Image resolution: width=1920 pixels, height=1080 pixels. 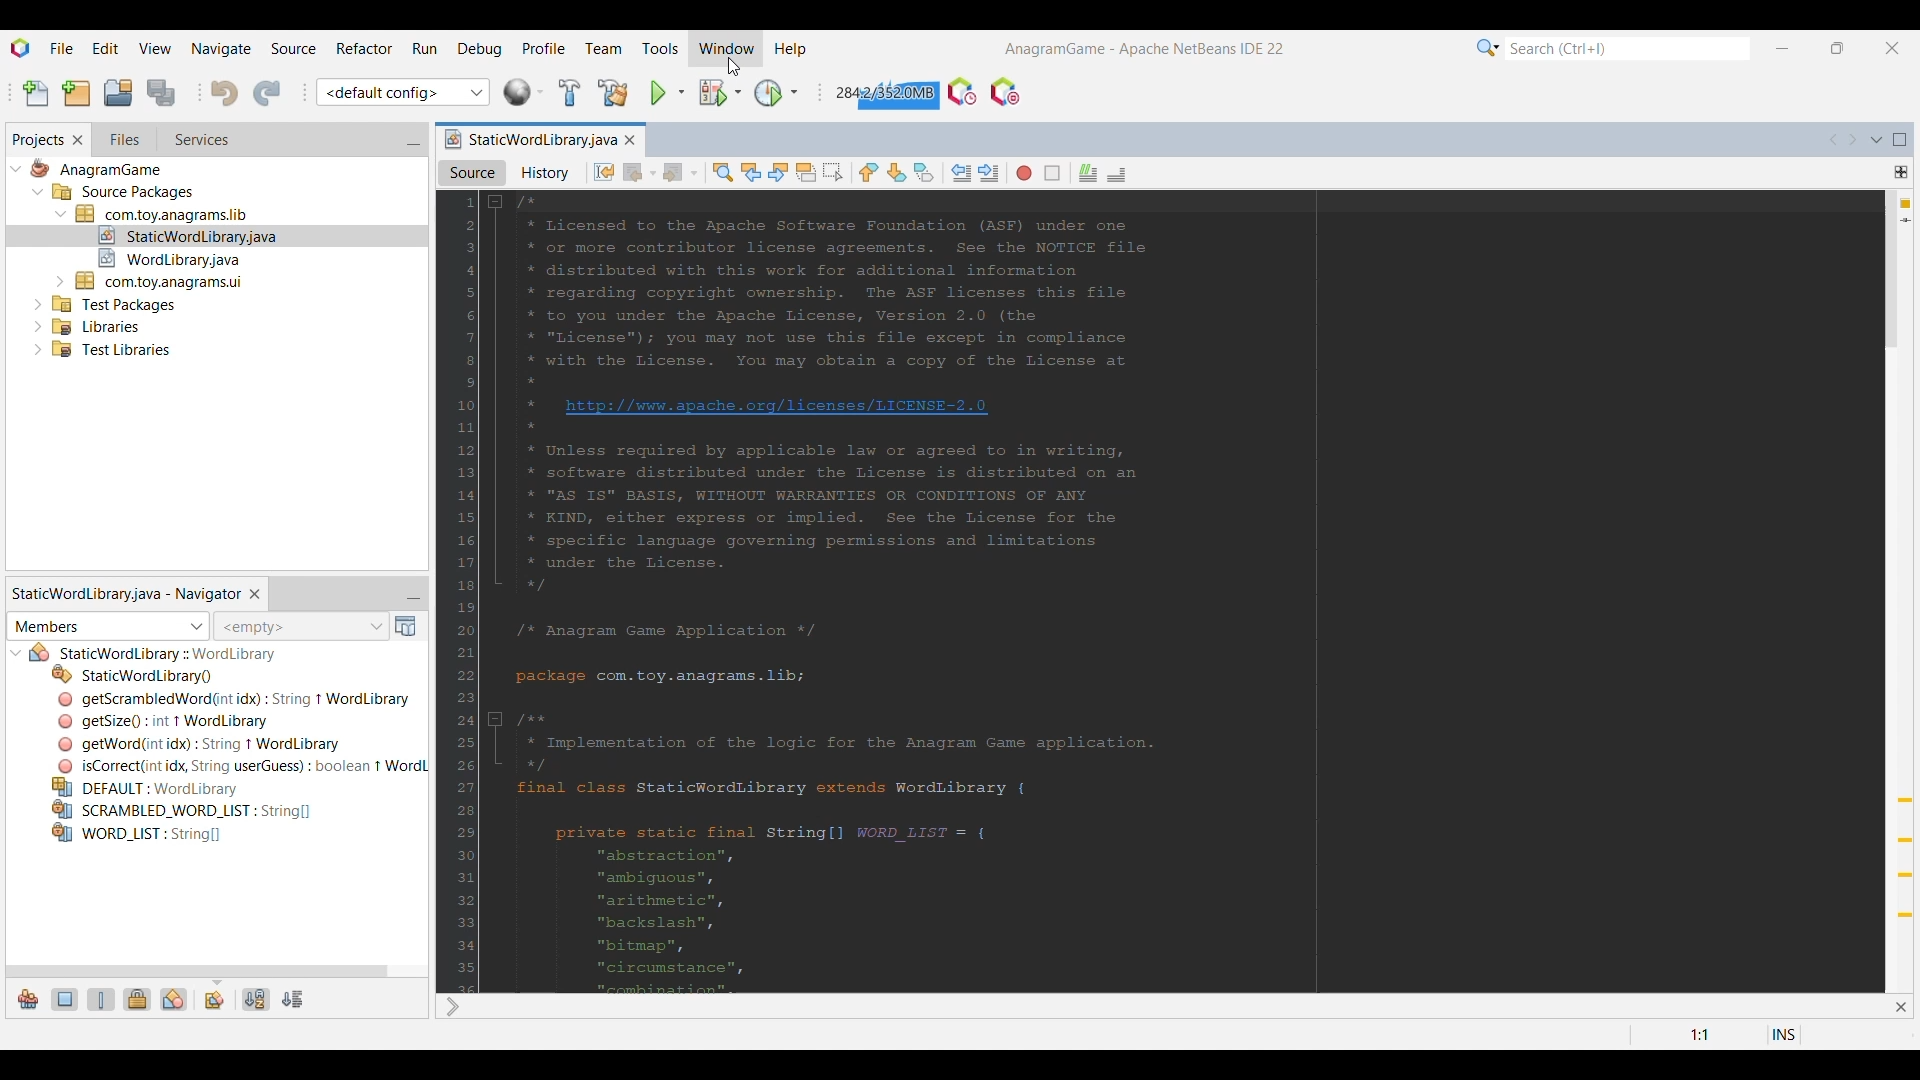 I want to click on Show non-public members, so click(x=137, y=1000).